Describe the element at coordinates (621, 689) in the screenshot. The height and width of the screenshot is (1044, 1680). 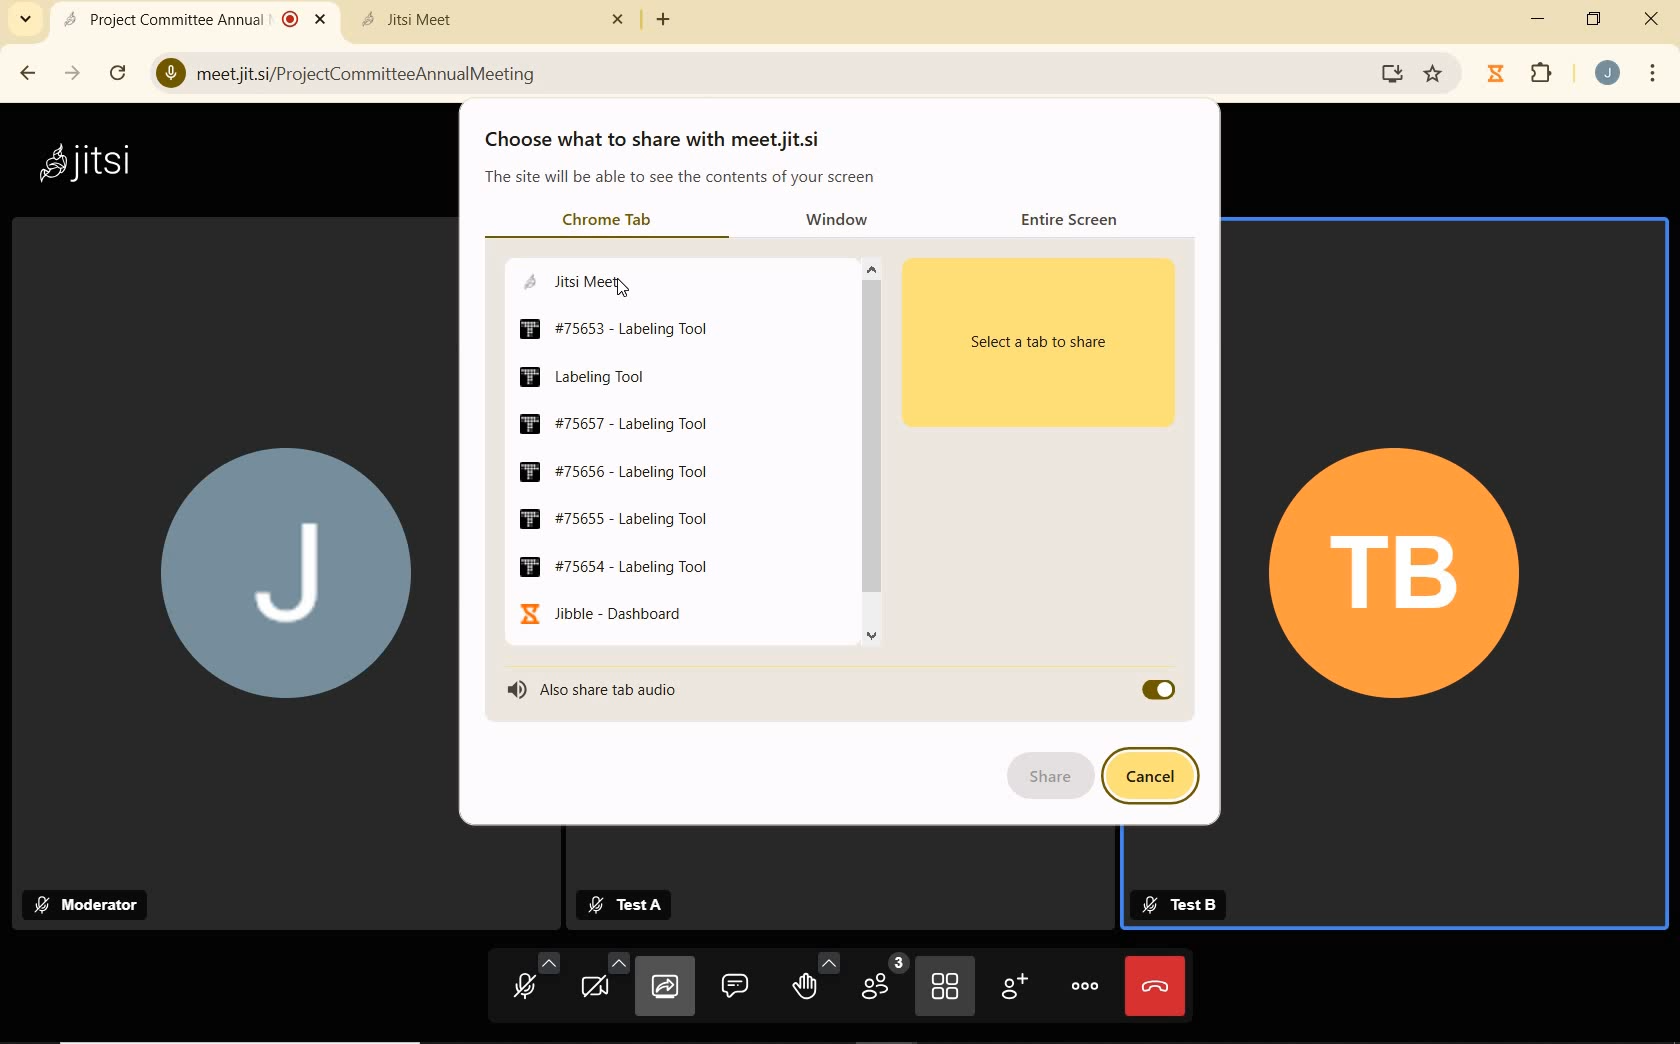
I see `ALSO SHARE TAB AUDIO` at that location.